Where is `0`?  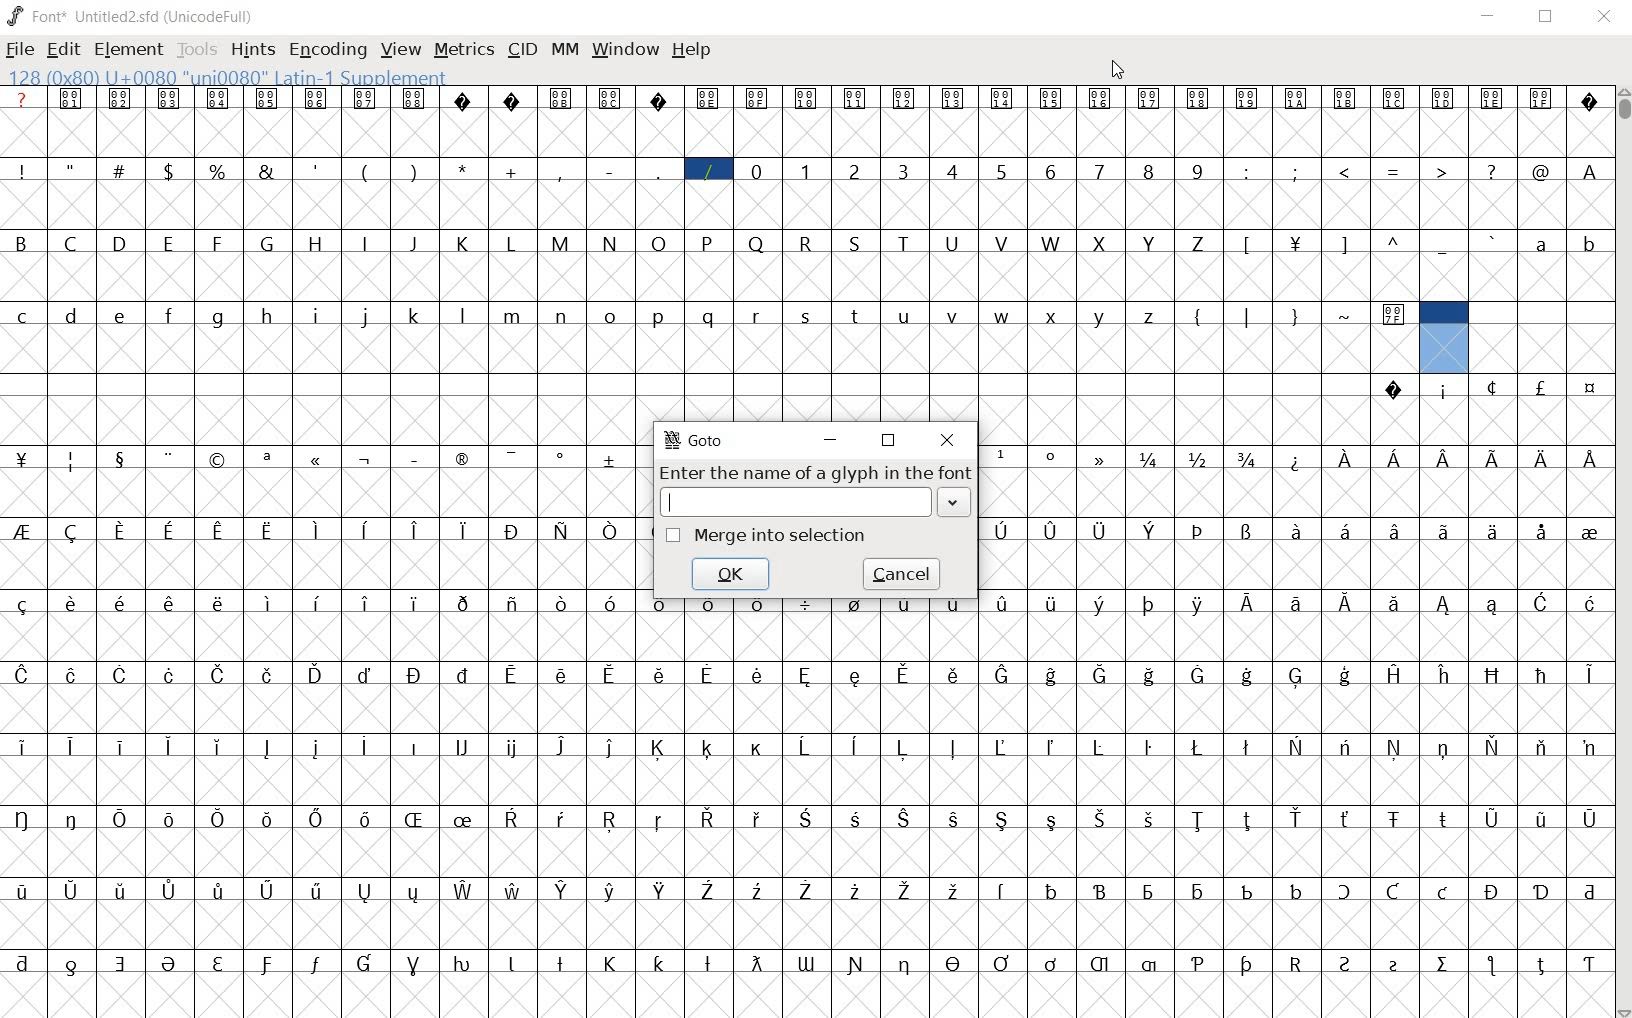
0 is located at coordinates (758, 169).